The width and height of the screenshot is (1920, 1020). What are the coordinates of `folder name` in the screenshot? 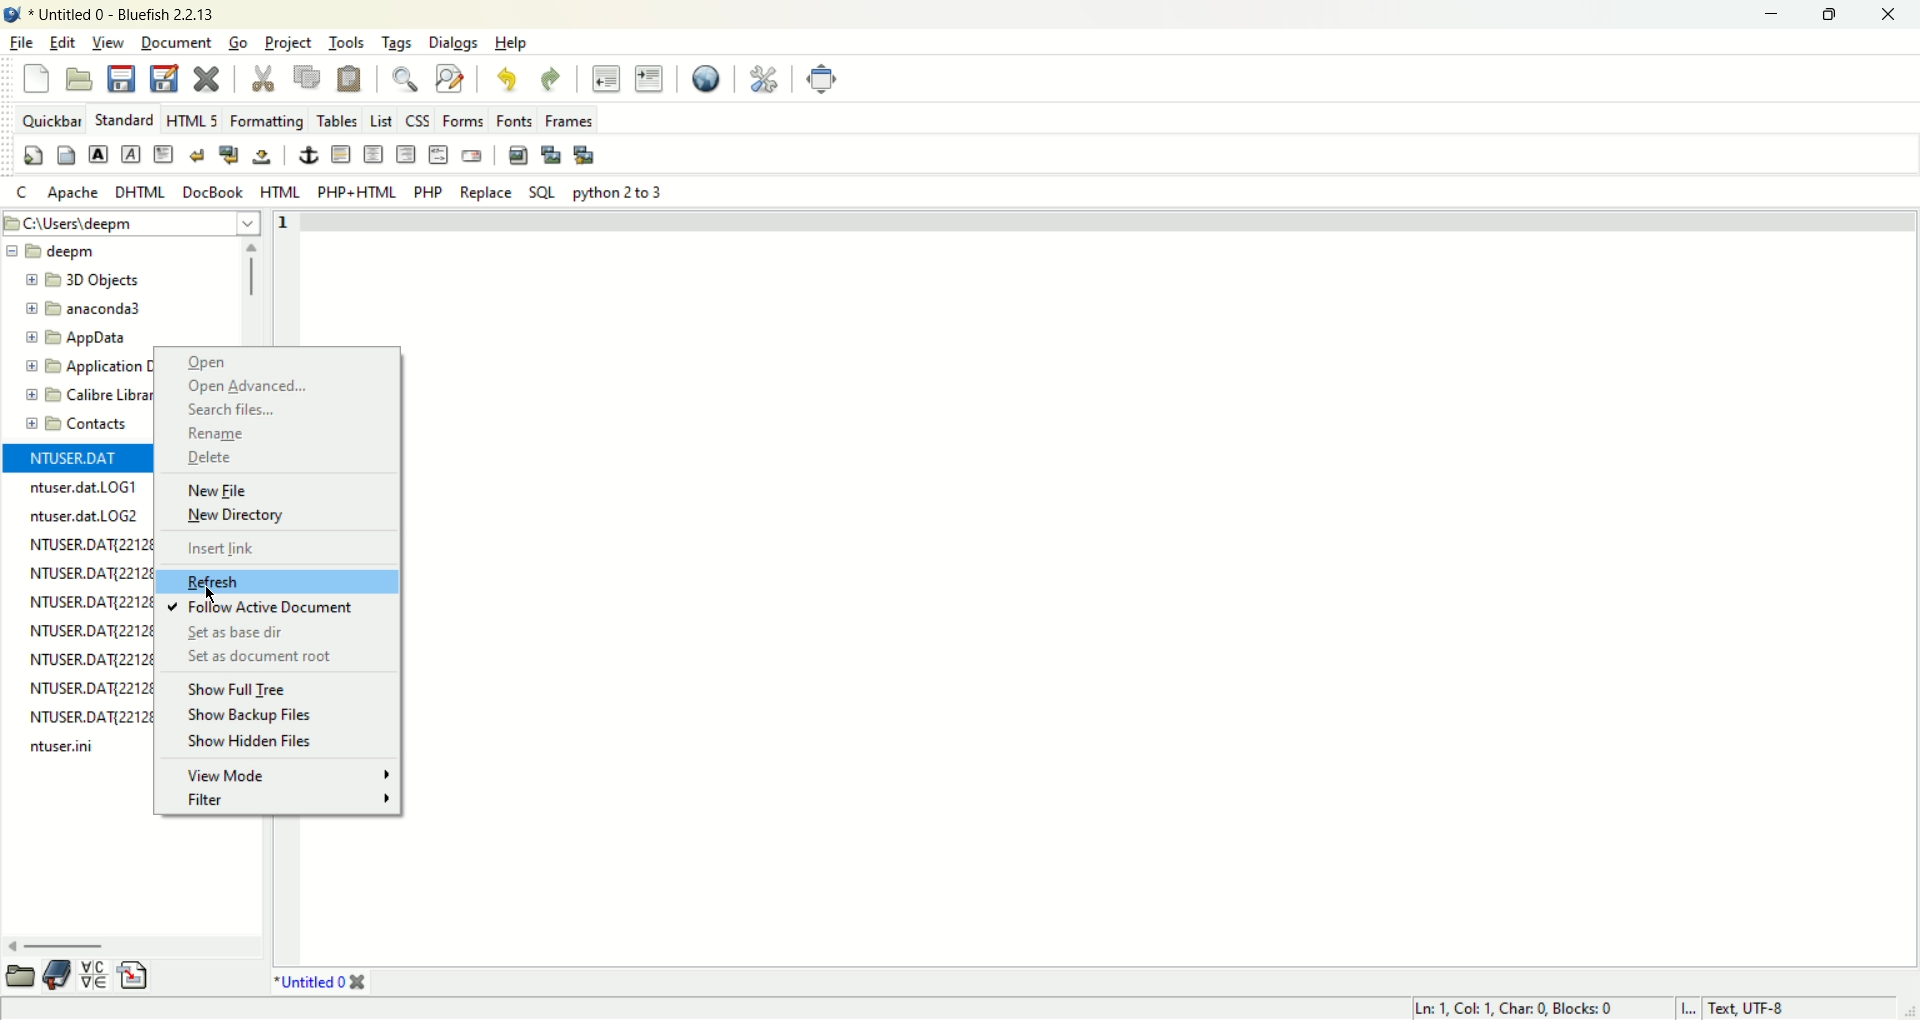 It's located at (104, 338).